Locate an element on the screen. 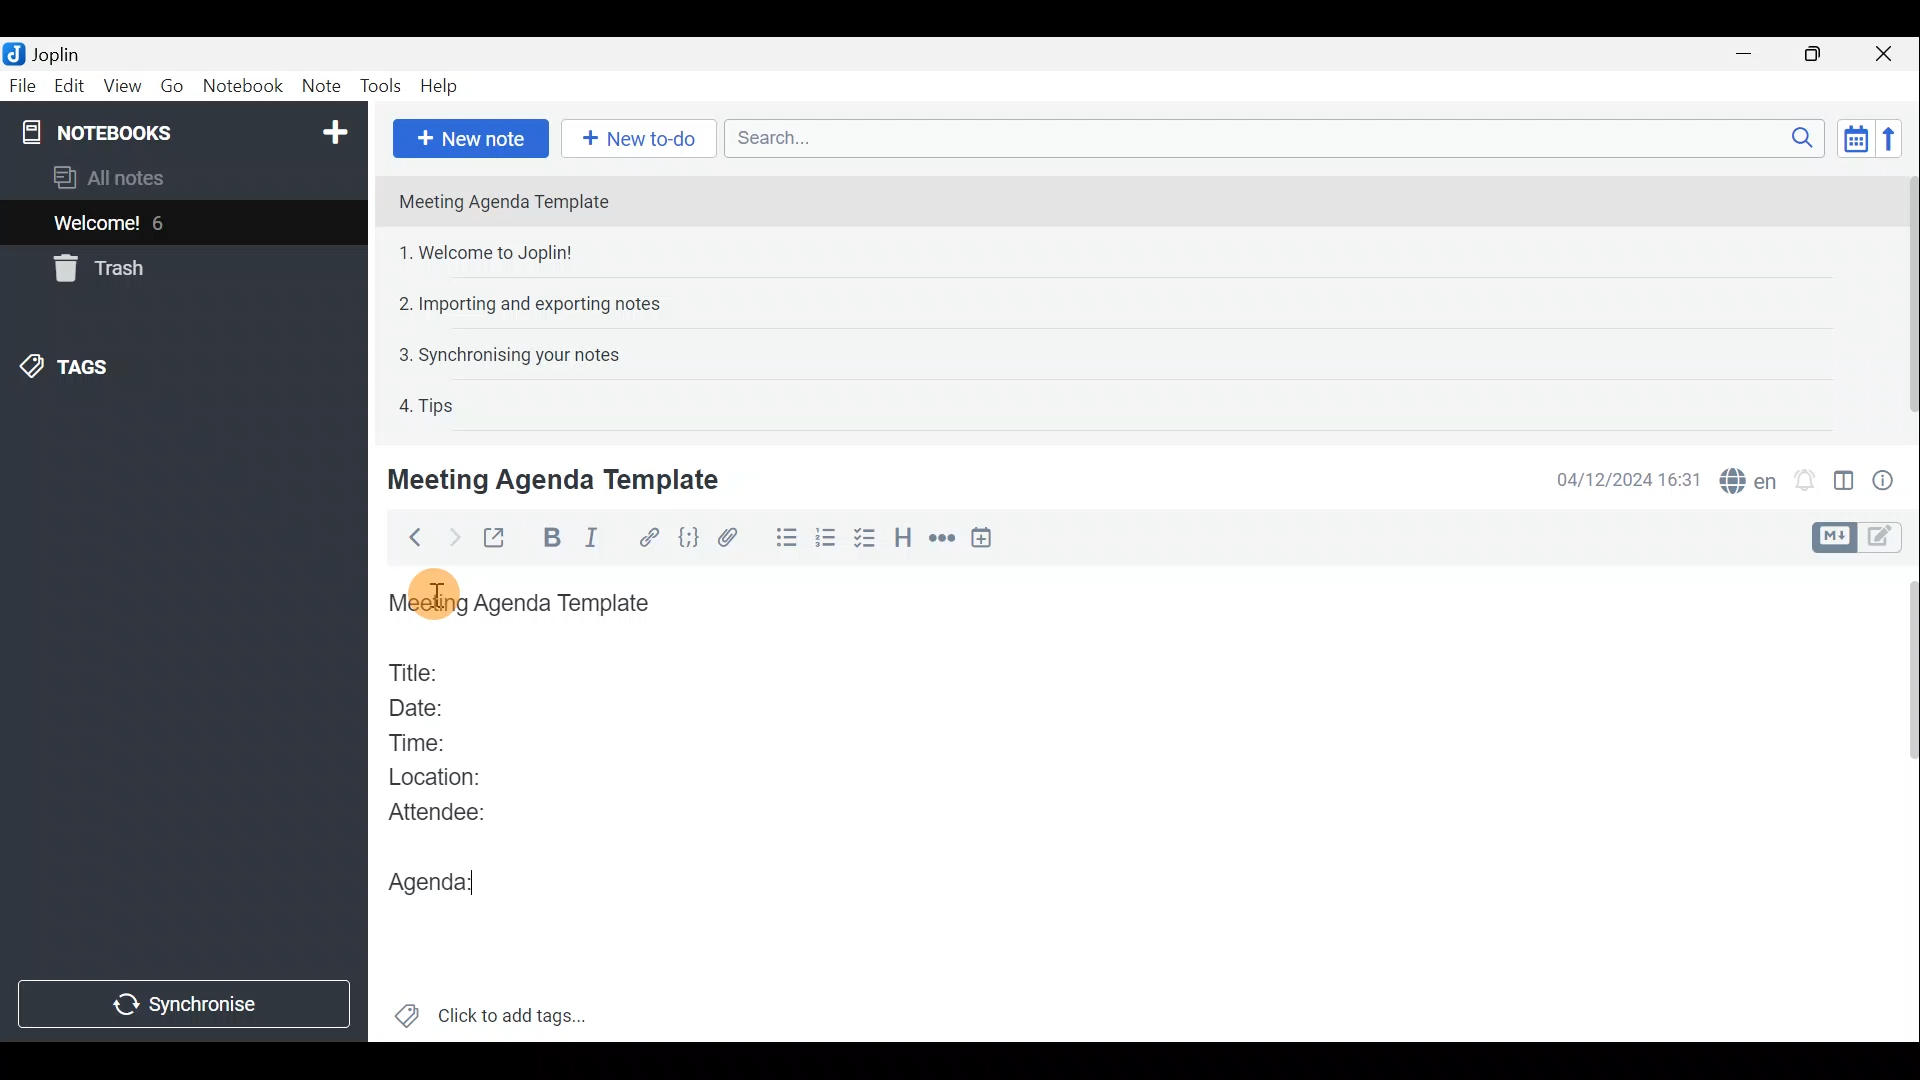 The image size is (1920, 1080). Horizontal rule is located at coordinates (944, 541).